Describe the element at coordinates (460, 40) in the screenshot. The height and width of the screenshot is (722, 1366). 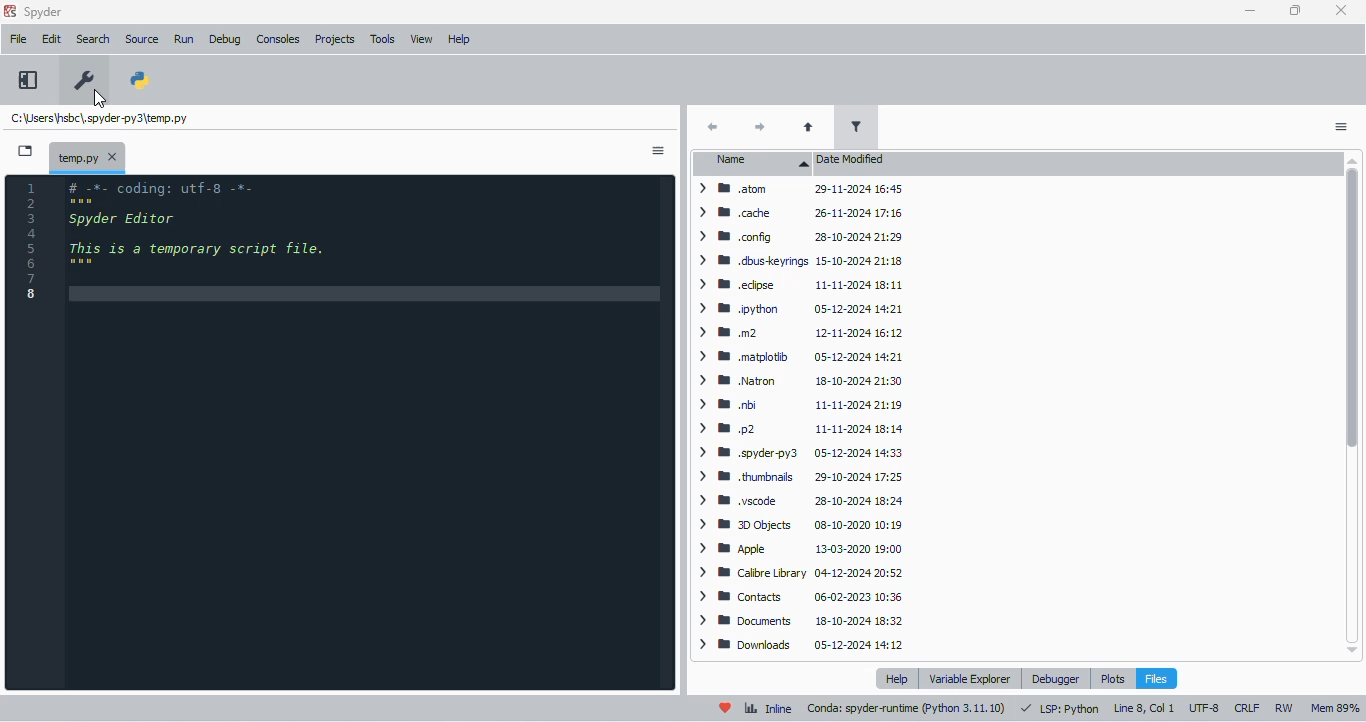
I see `help` at that location.